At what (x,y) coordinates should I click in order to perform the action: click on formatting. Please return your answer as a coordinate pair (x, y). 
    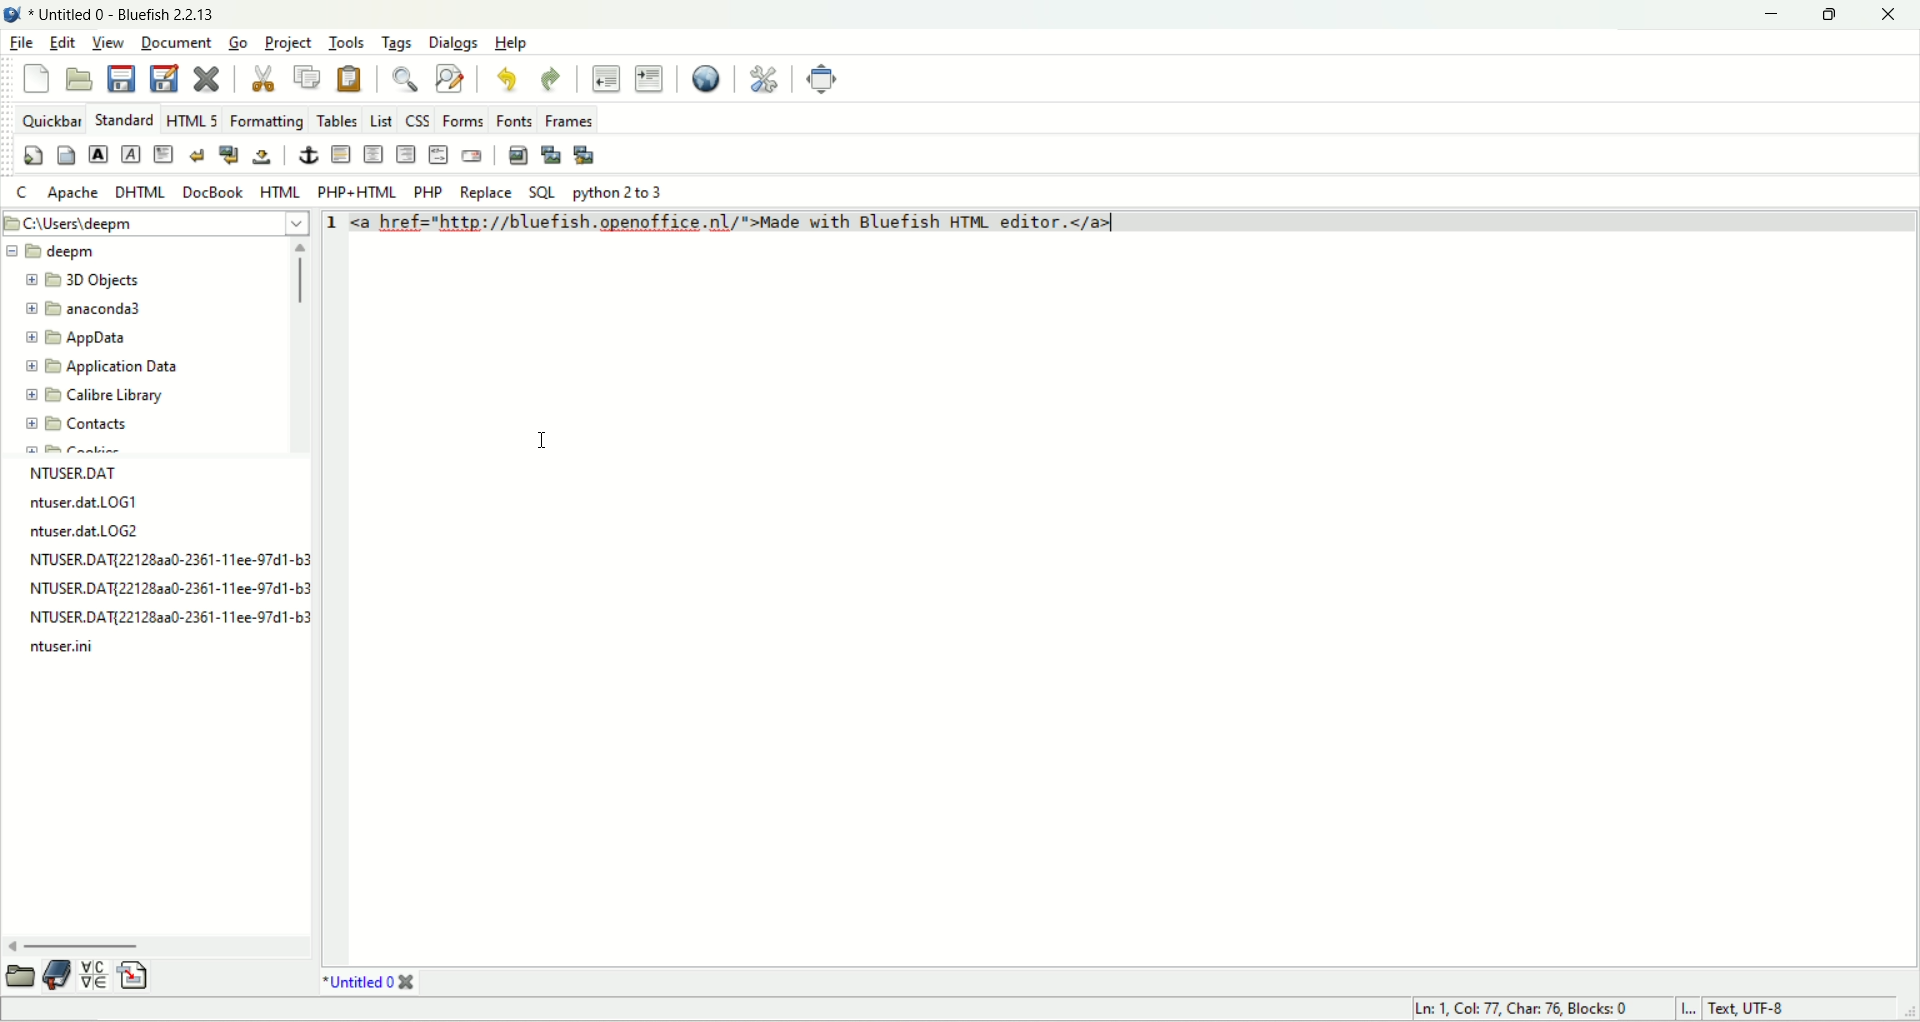
    Looking at the image, I should click on (266, 119).